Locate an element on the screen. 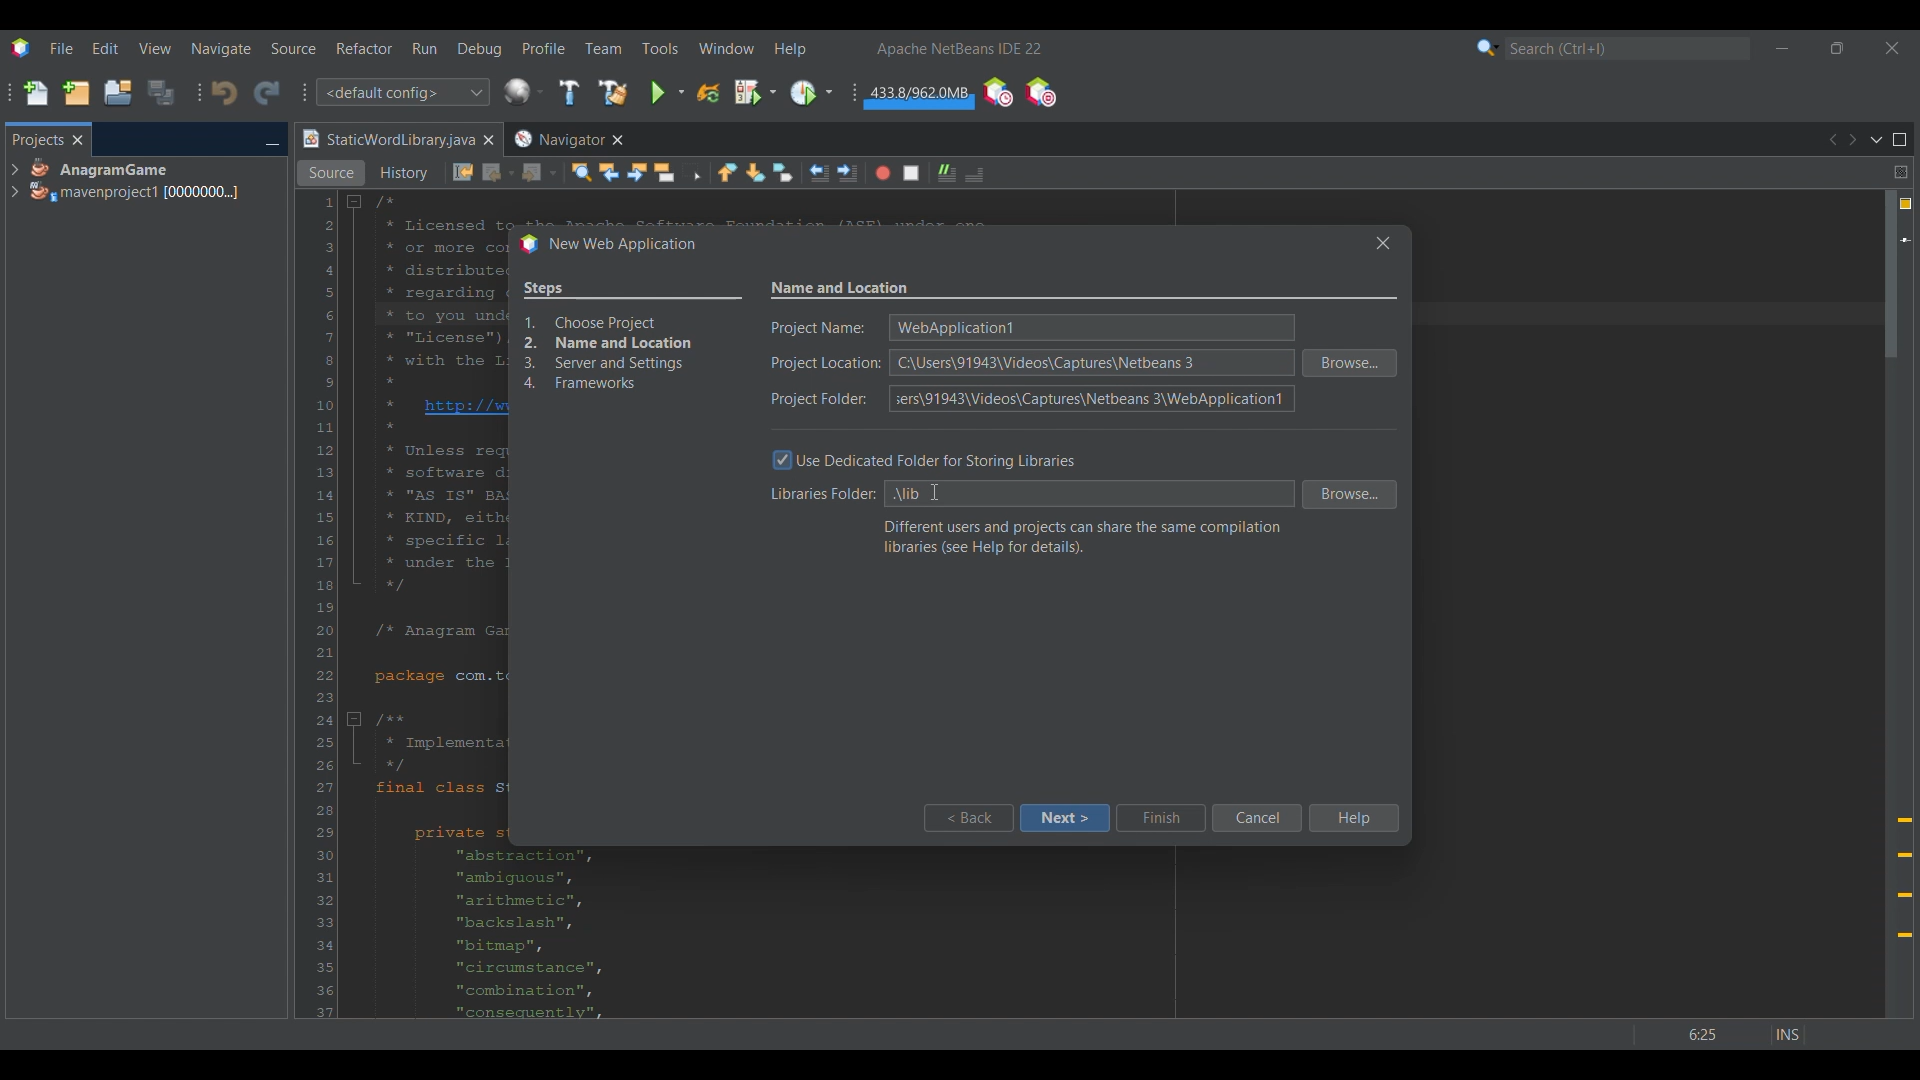 The image size is (1920, 1080). Toggle rectangular selection is located at coordinates (692, 171).